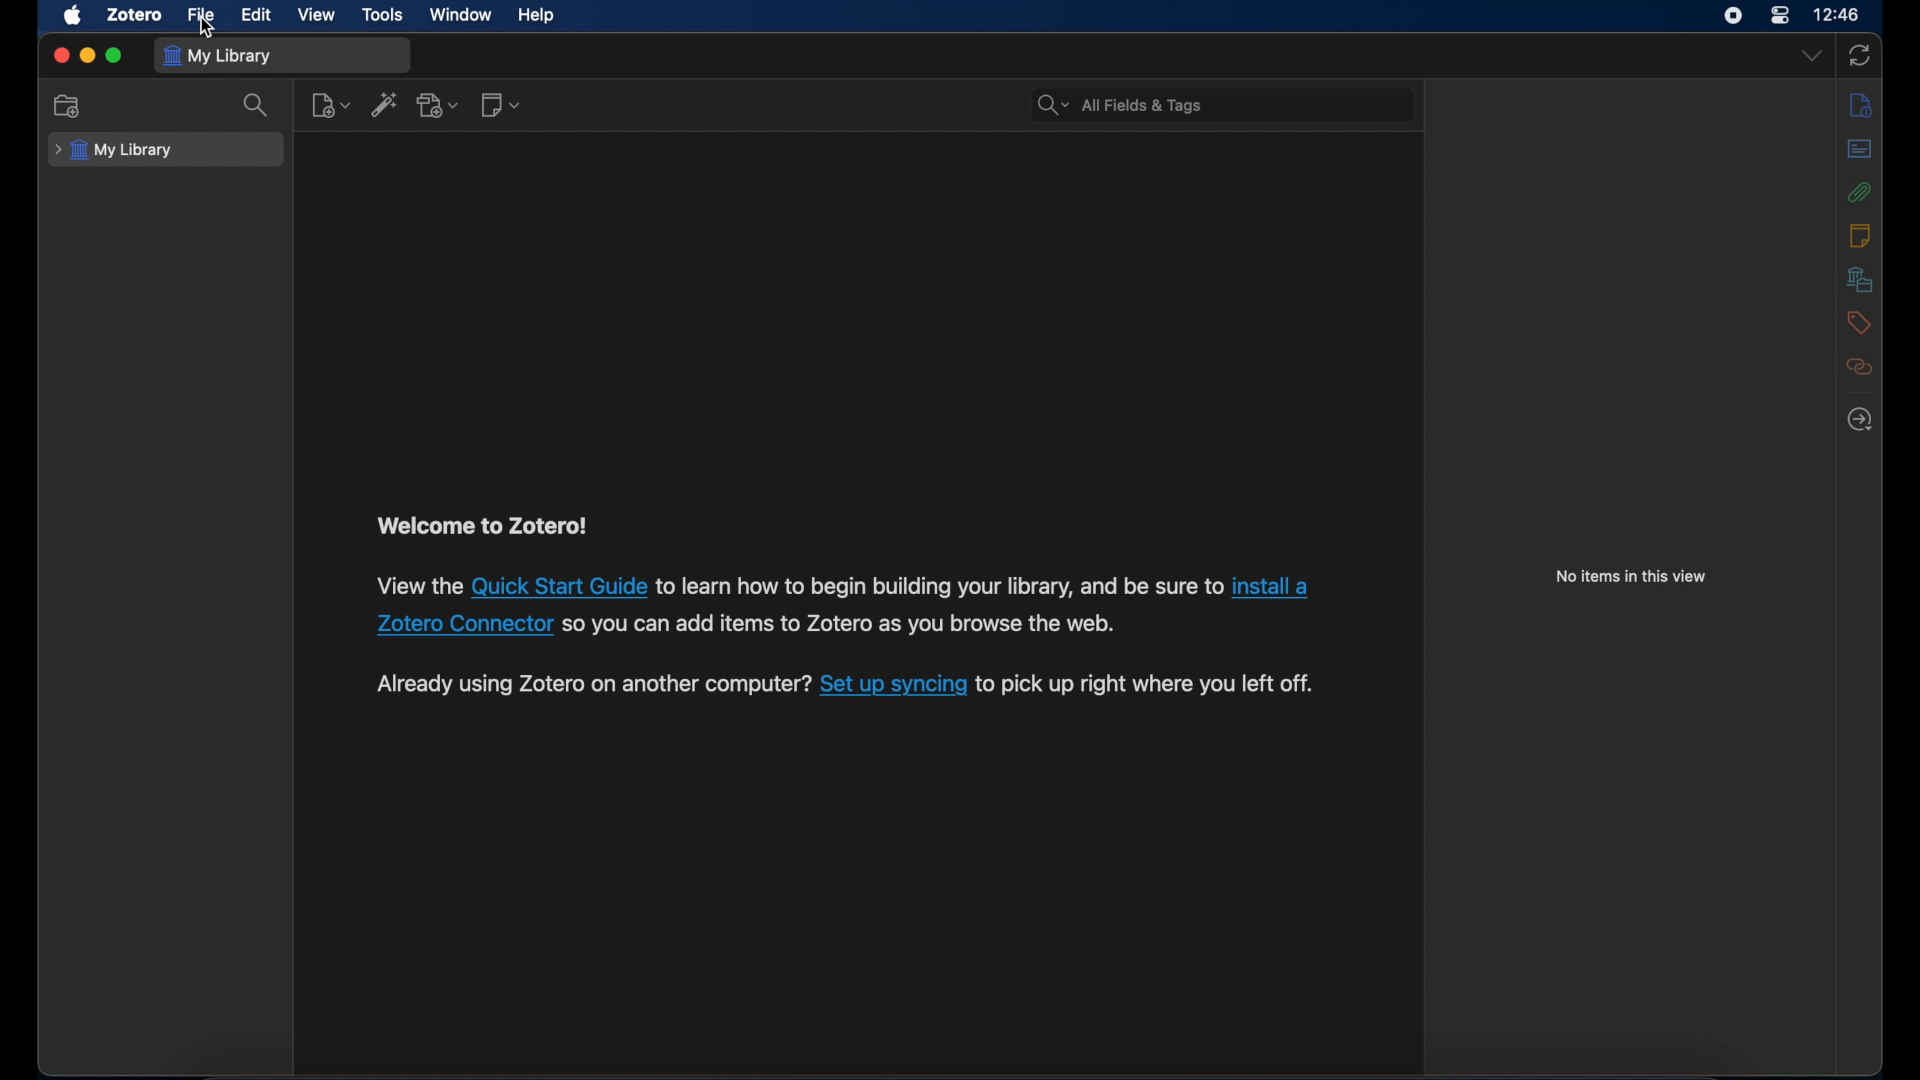 The width and height of the screenshot is (1920, 1080). What do you see at coordinates (202, 15) in the screenshot?
I see `file` at bounding box center [202, 15].